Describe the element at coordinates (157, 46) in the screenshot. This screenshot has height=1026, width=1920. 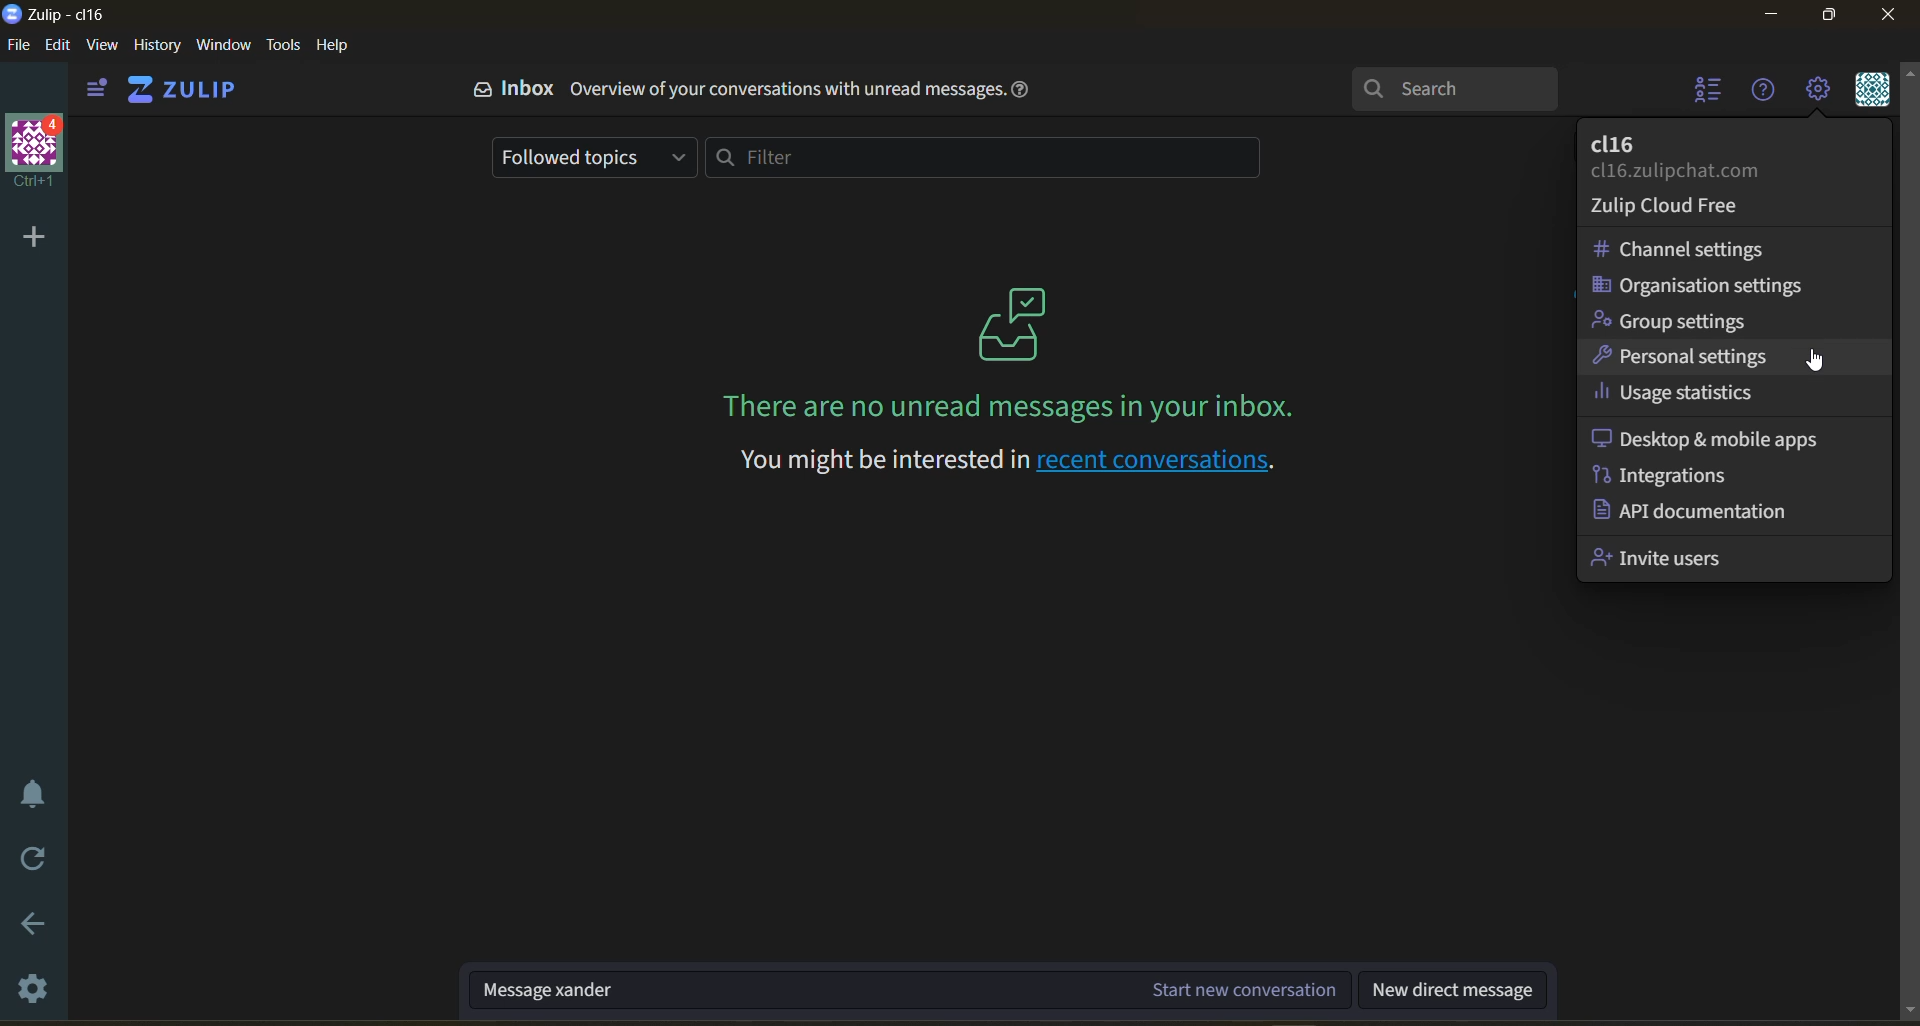
I see `history` at that location.